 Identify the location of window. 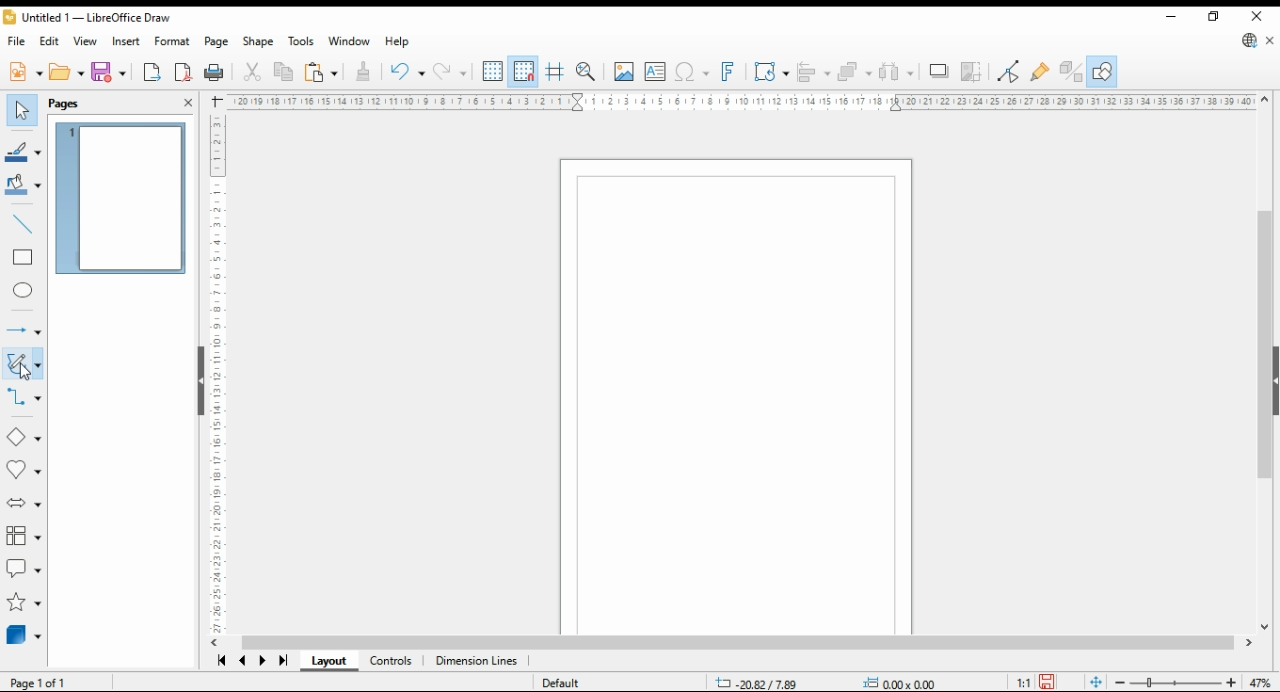
(349, 41).